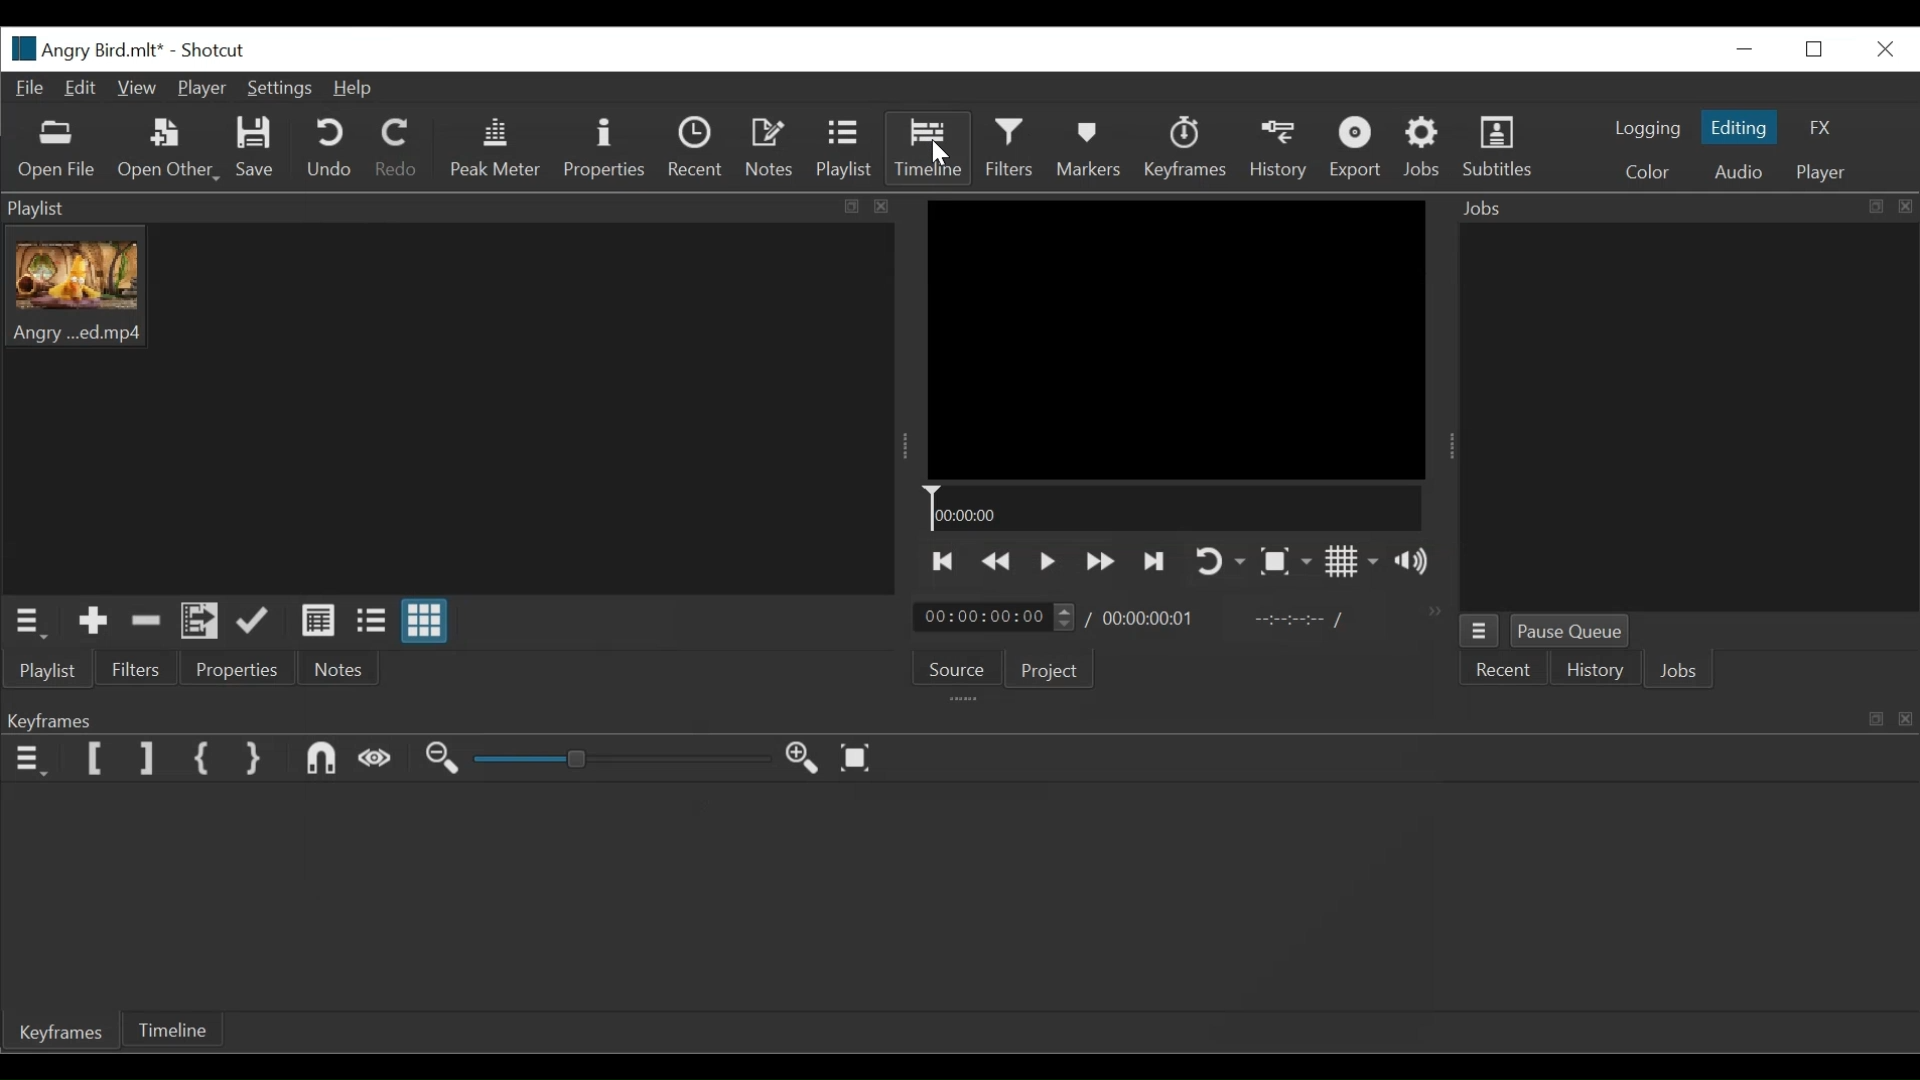 The width and height of the screenshot is (1920, 1080). What do you see at coordinates (1744, 171) in the screenshot?
I see `Audio` at bounding box center [1744, 171].